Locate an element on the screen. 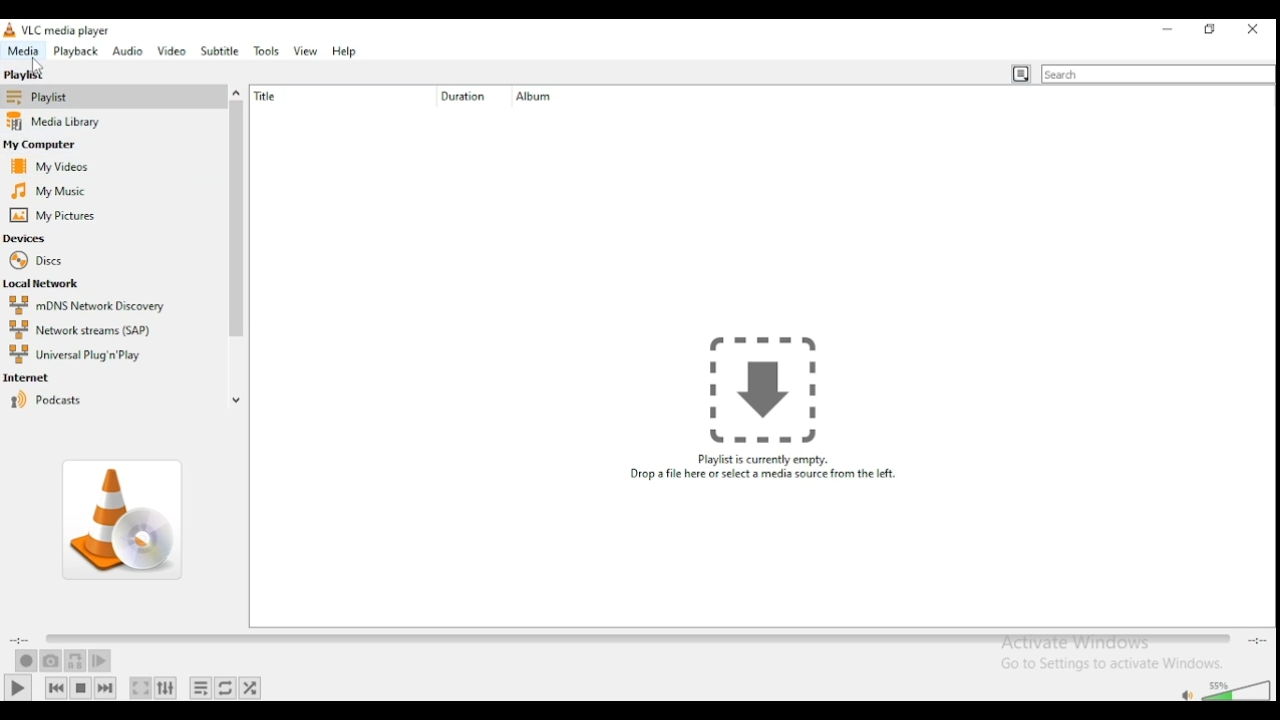  local network is located at coordinates (45, 283).